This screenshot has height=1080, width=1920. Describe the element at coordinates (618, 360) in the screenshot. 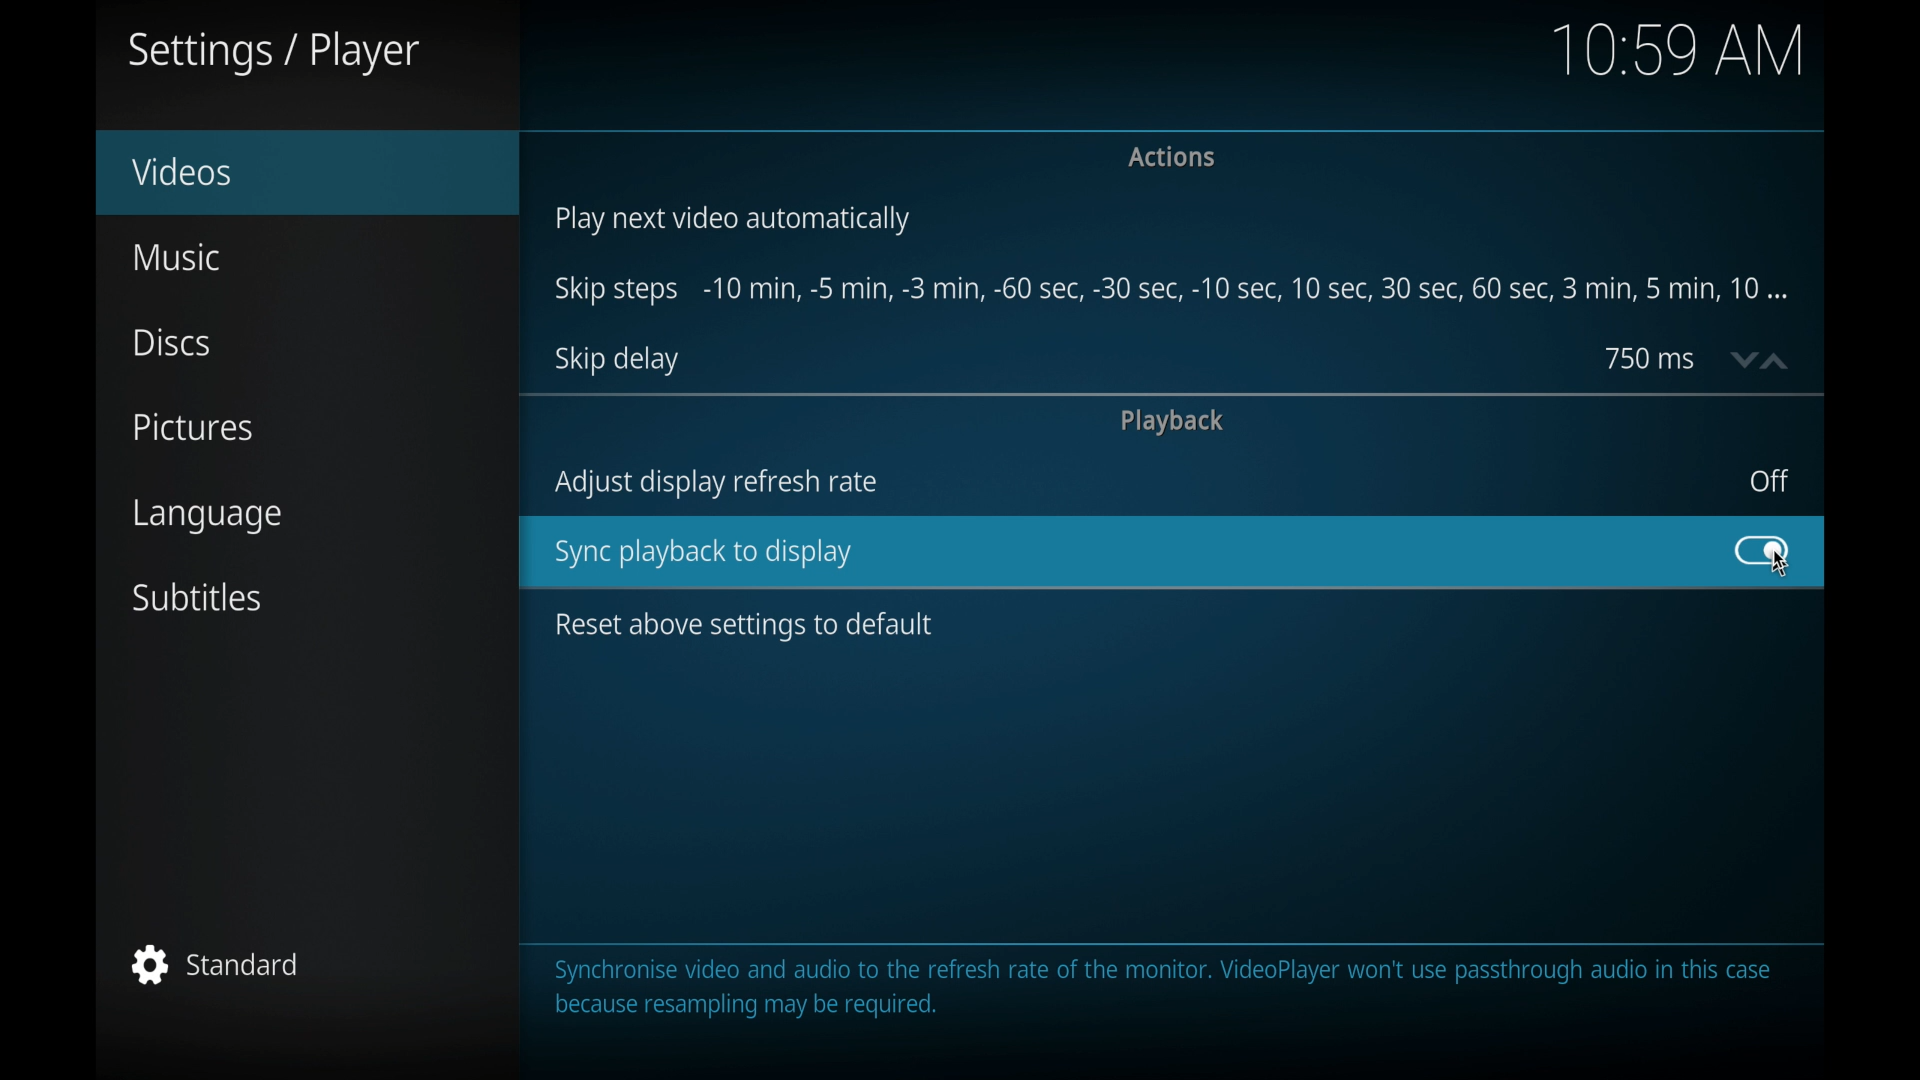

I see `skip delay` at that location.